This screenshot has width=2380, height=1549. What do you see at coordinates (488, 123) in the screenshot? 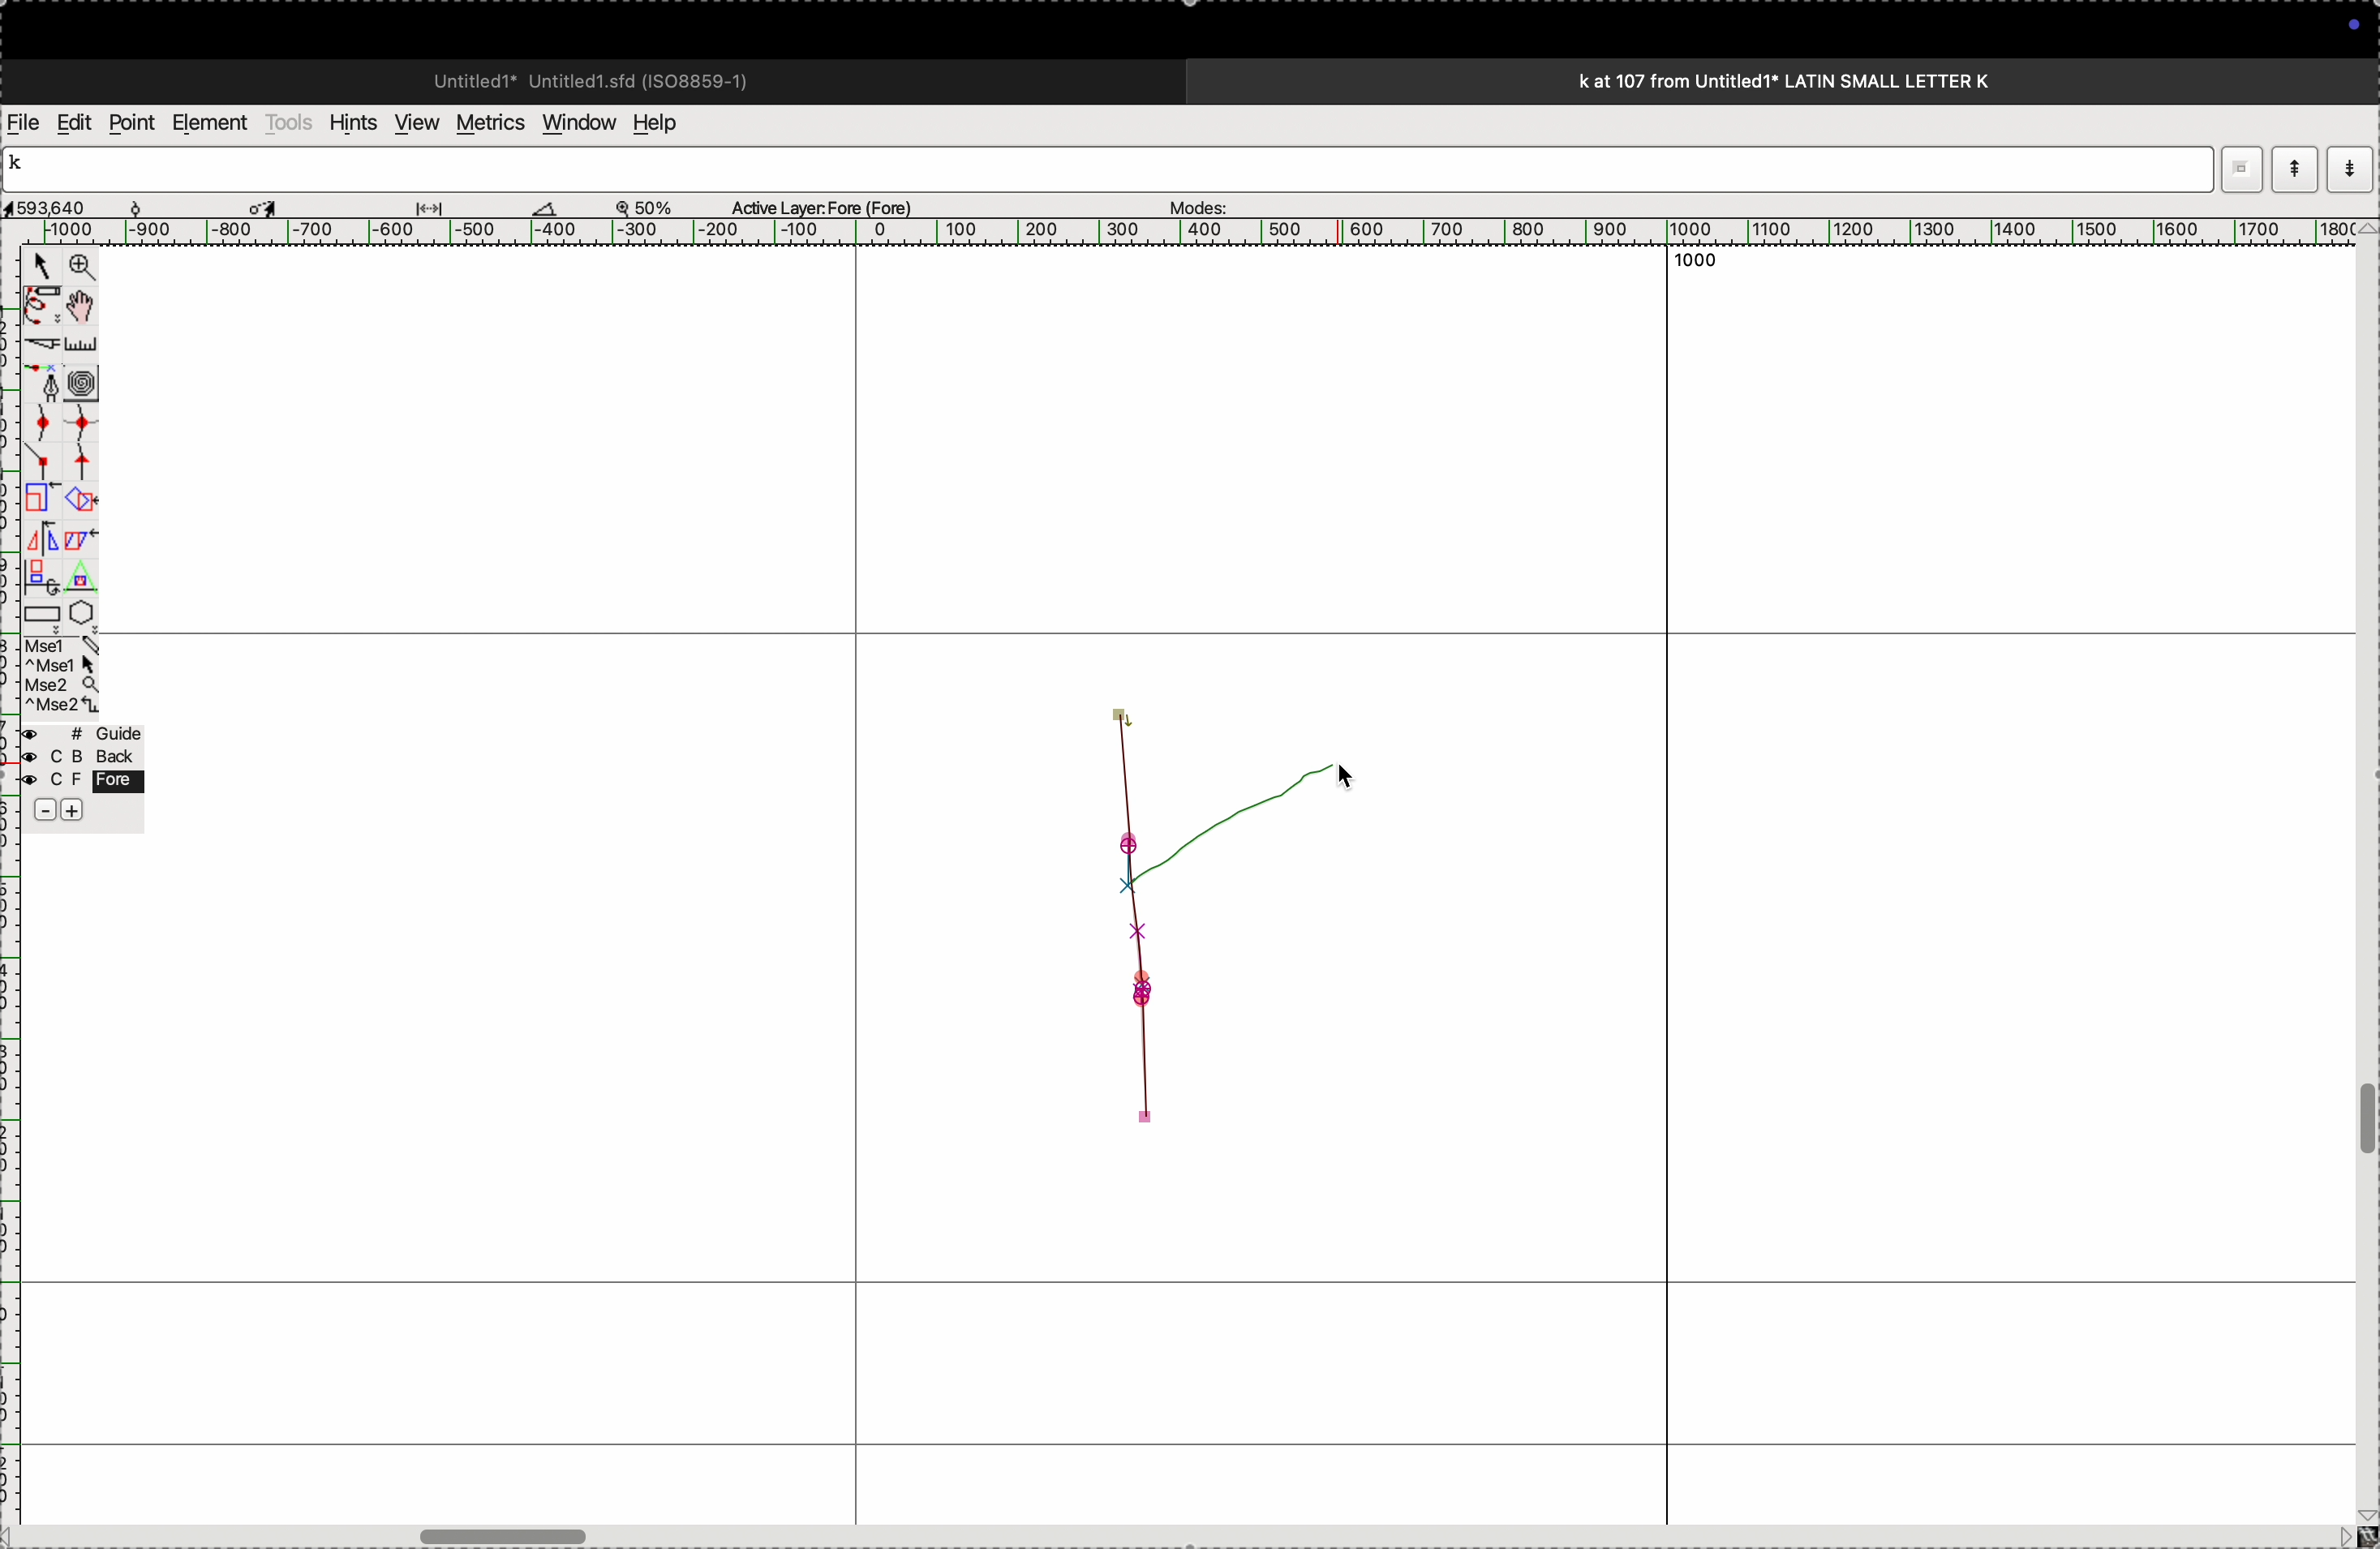
I see `metrics` at bounding box center [488, 123].